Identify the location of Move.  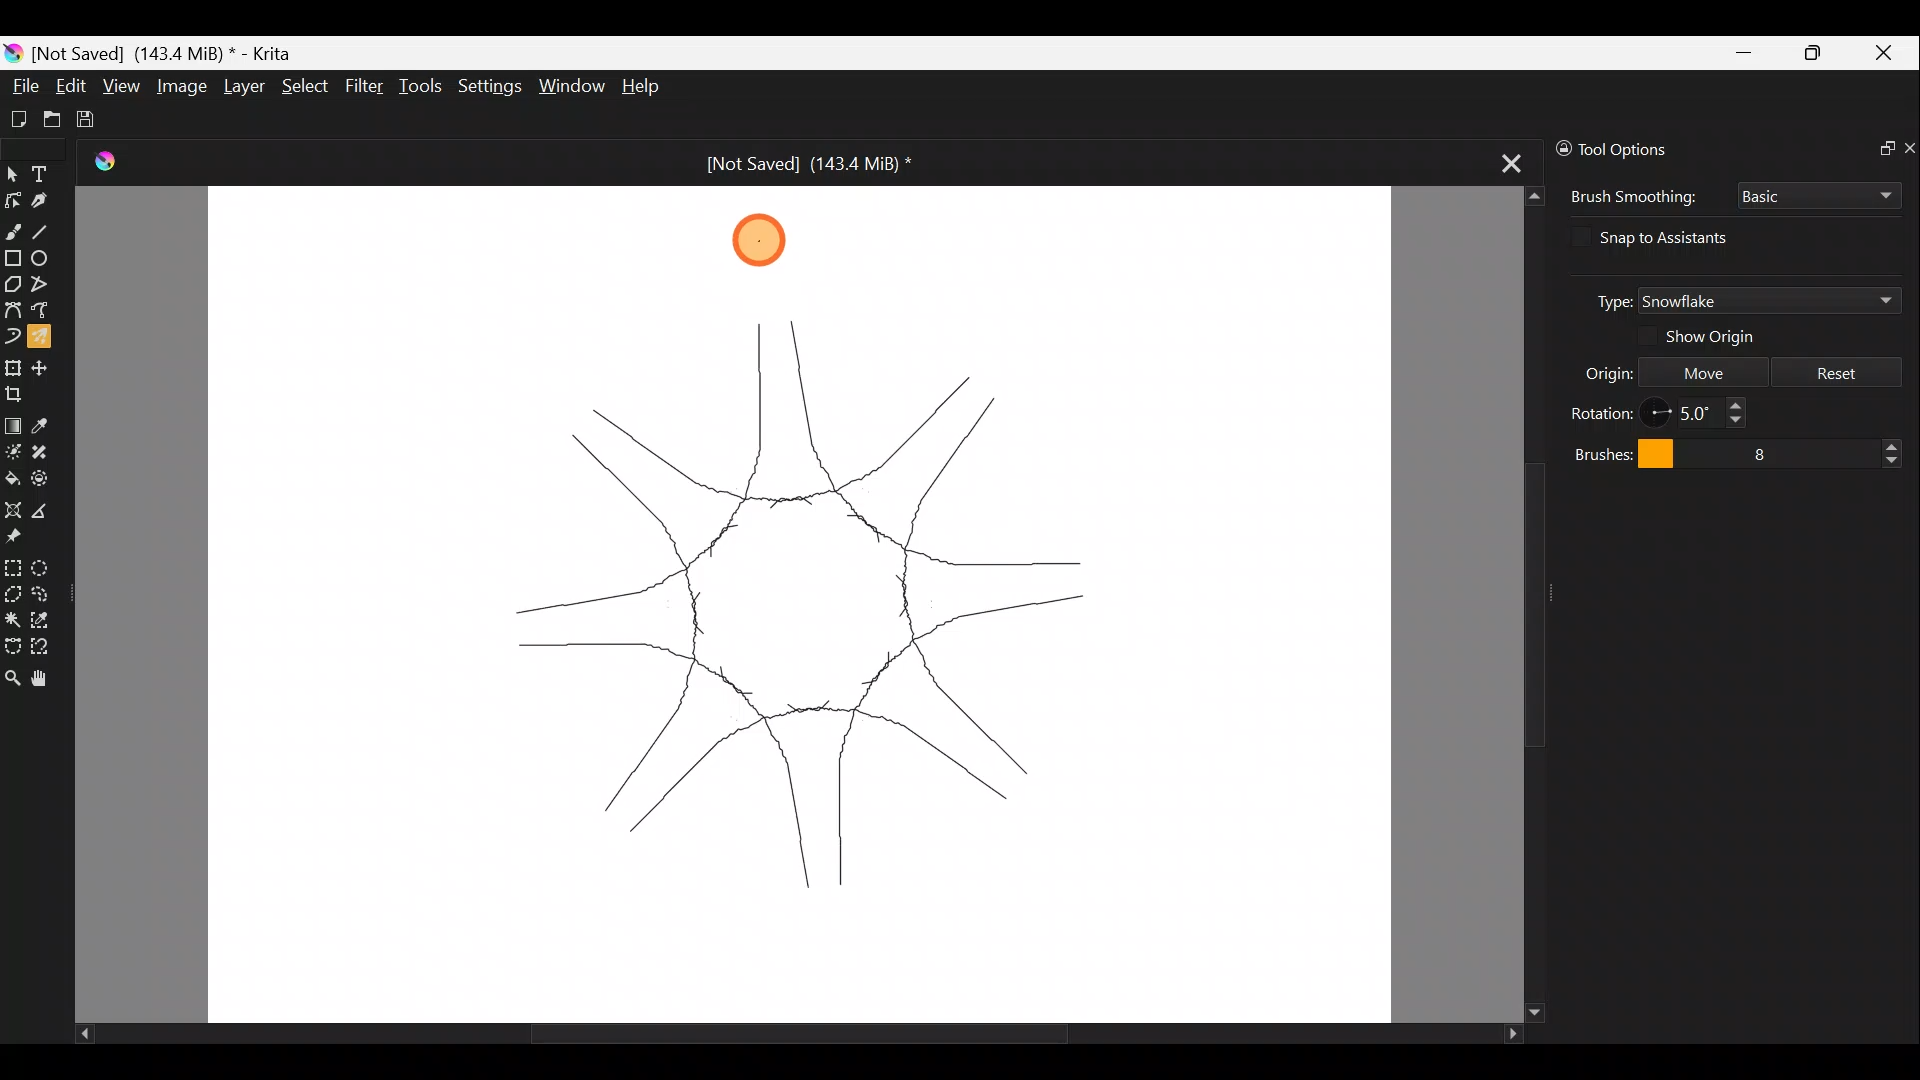
(1703, 370).